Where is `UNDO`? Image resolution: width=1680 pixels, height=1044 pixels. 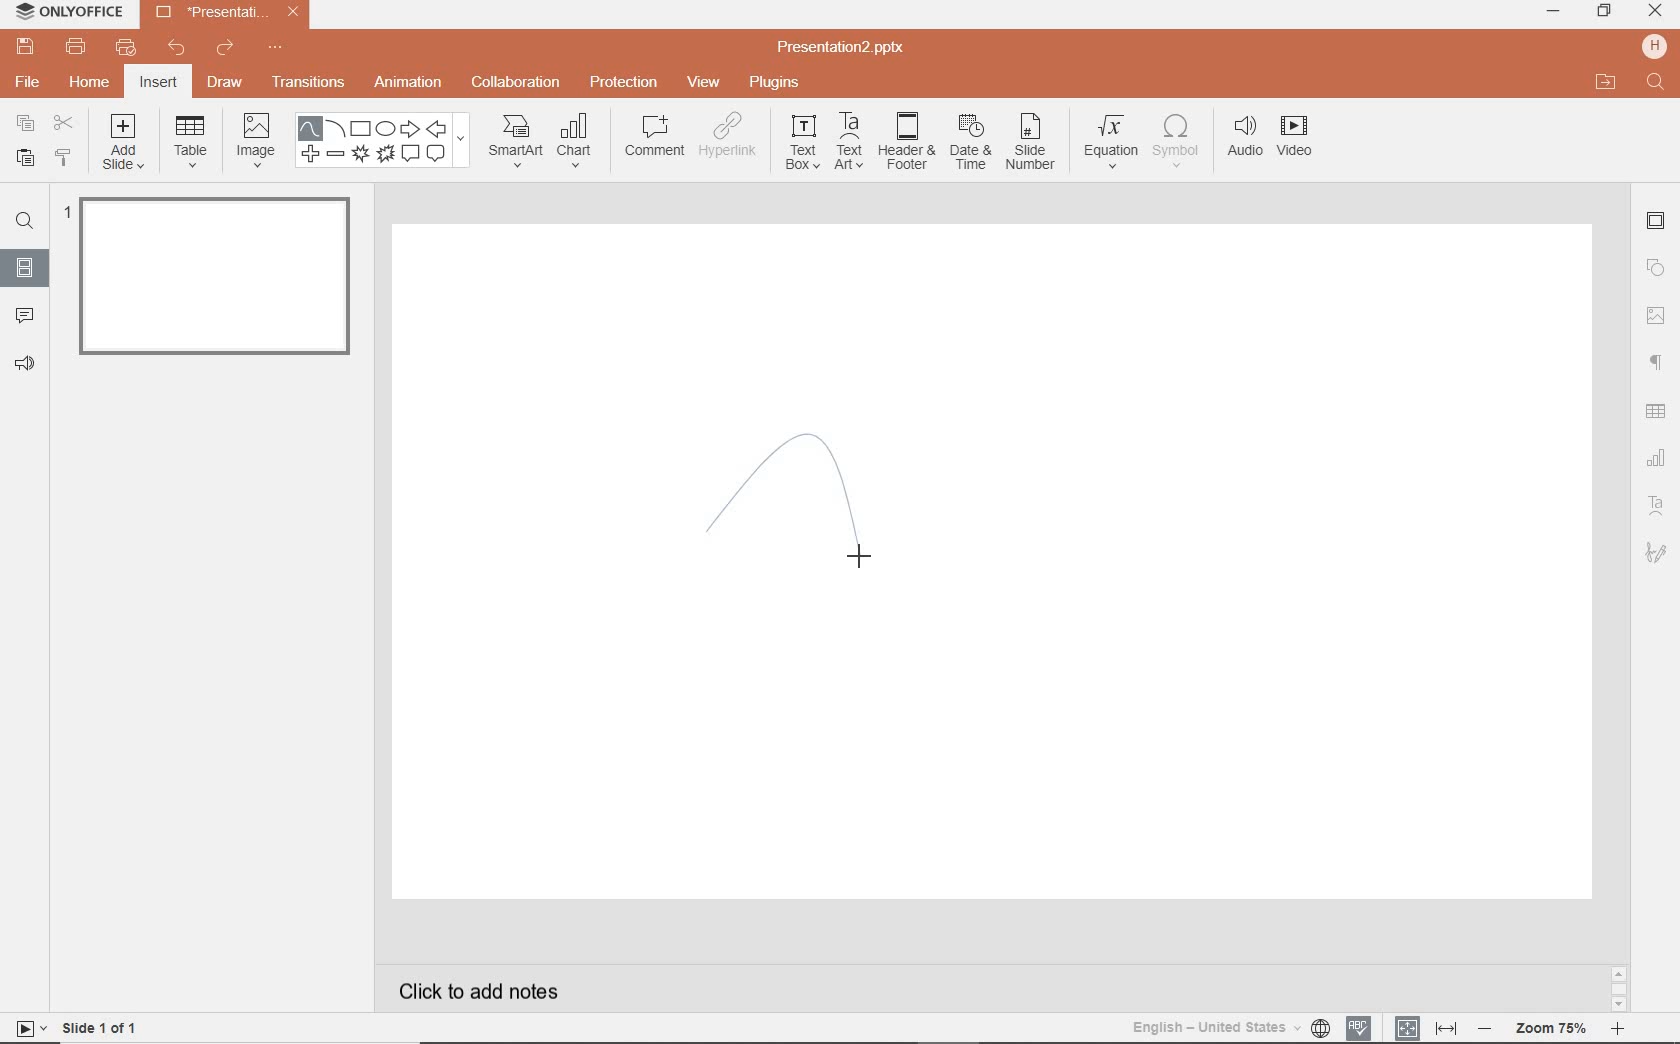
UNDO is located at coordinates (176, 50).